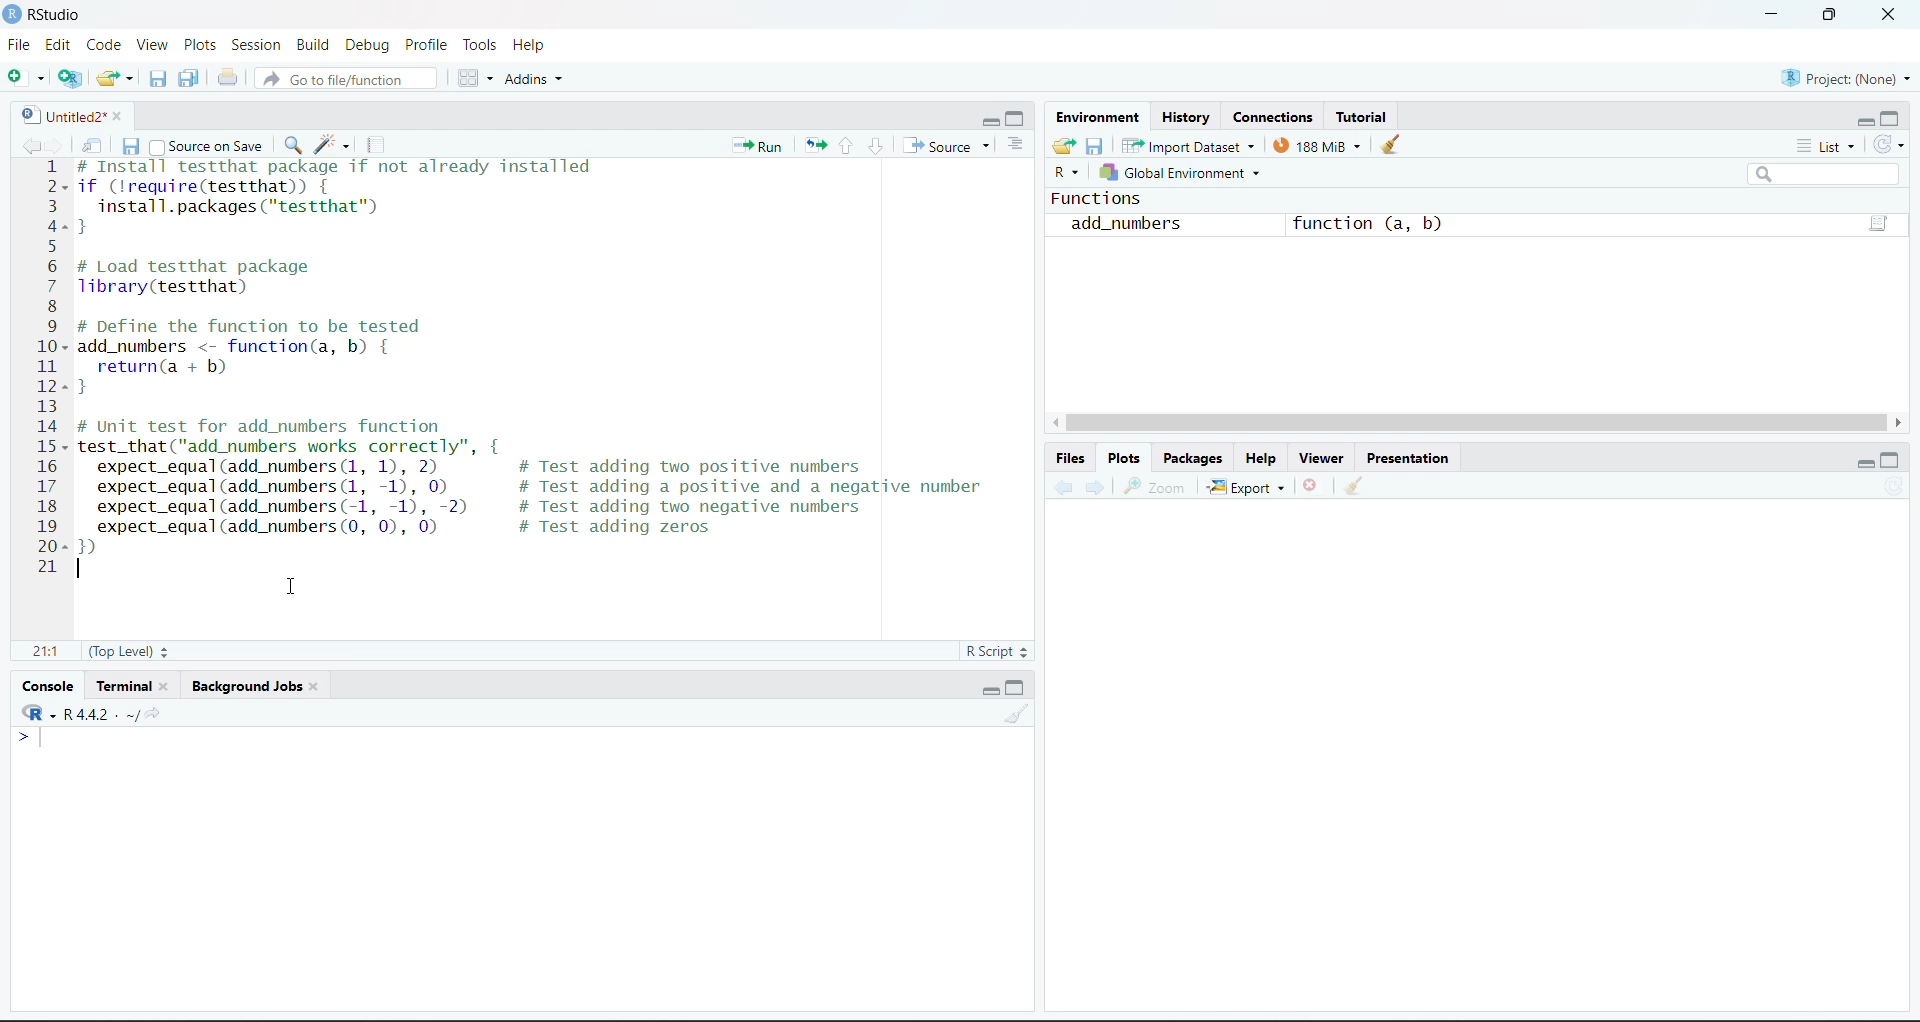 This screenshot has width=1920, height=1022. Describe the element at coordinates (990, 118) in the screenshot. I see `minimize` at that location.